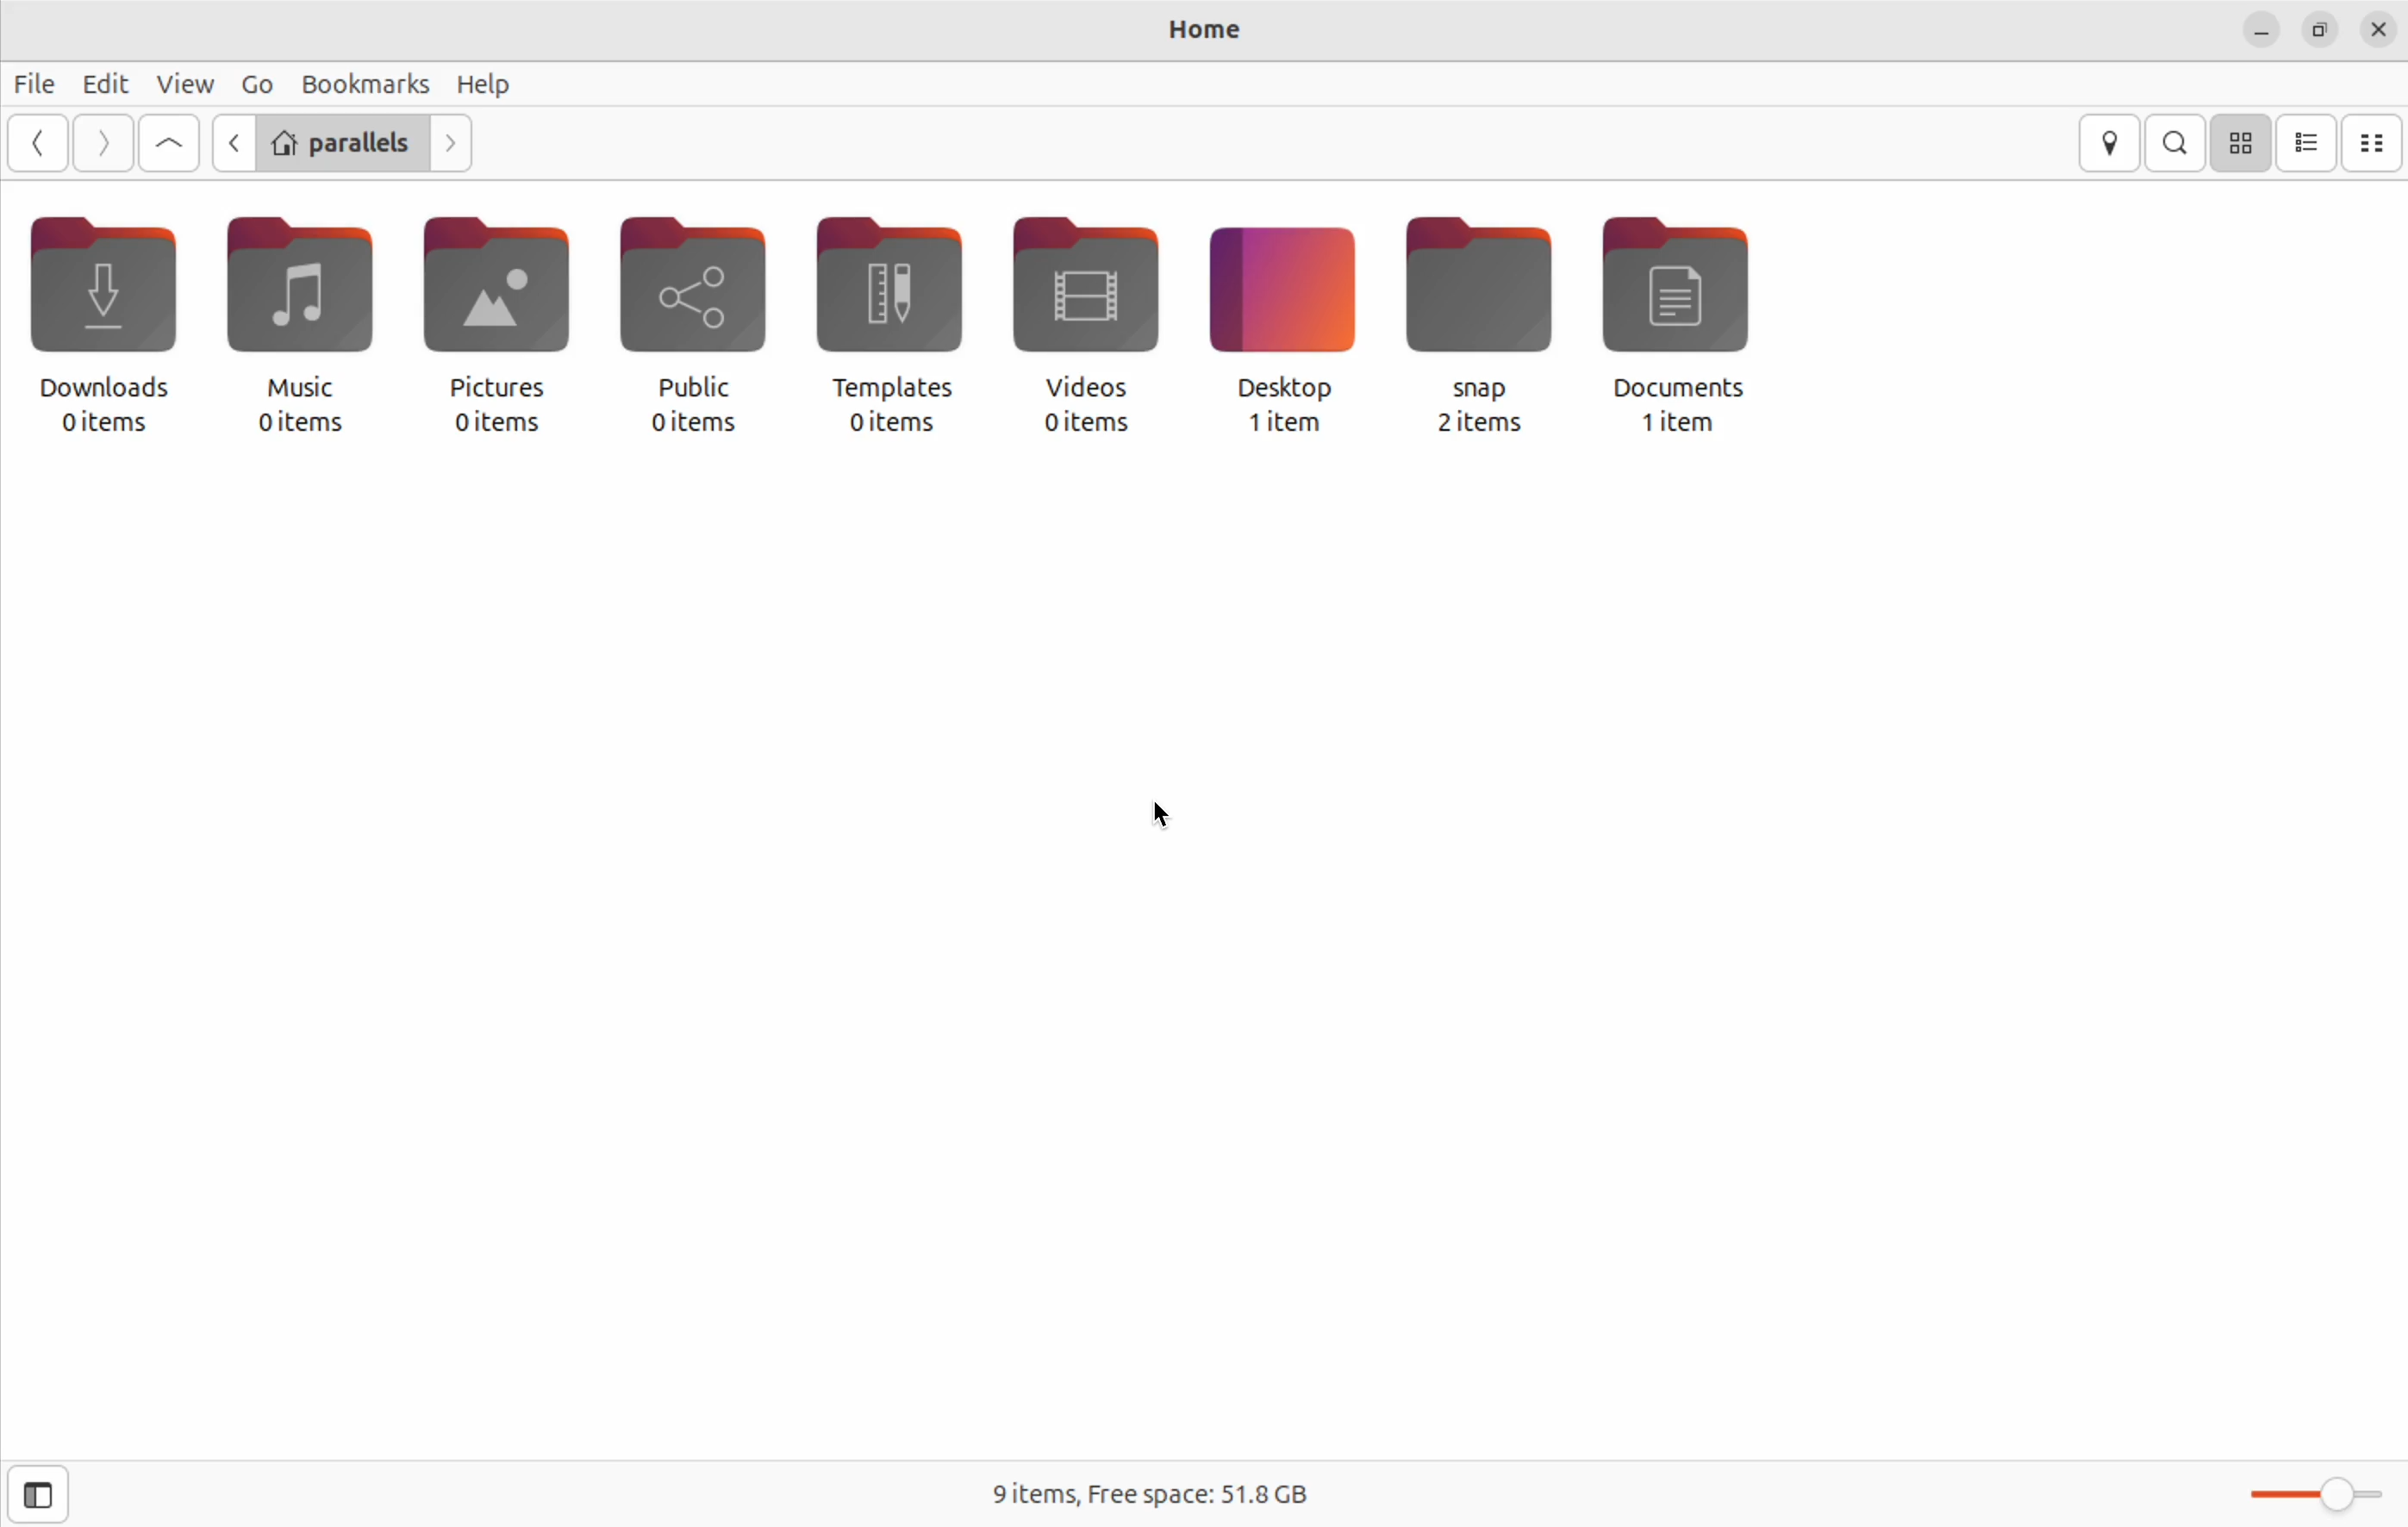 This screenshot has height=1527, width=2408. Describe the element at coordinates (104, 144) in the screenshot. I see `forward` at that location.